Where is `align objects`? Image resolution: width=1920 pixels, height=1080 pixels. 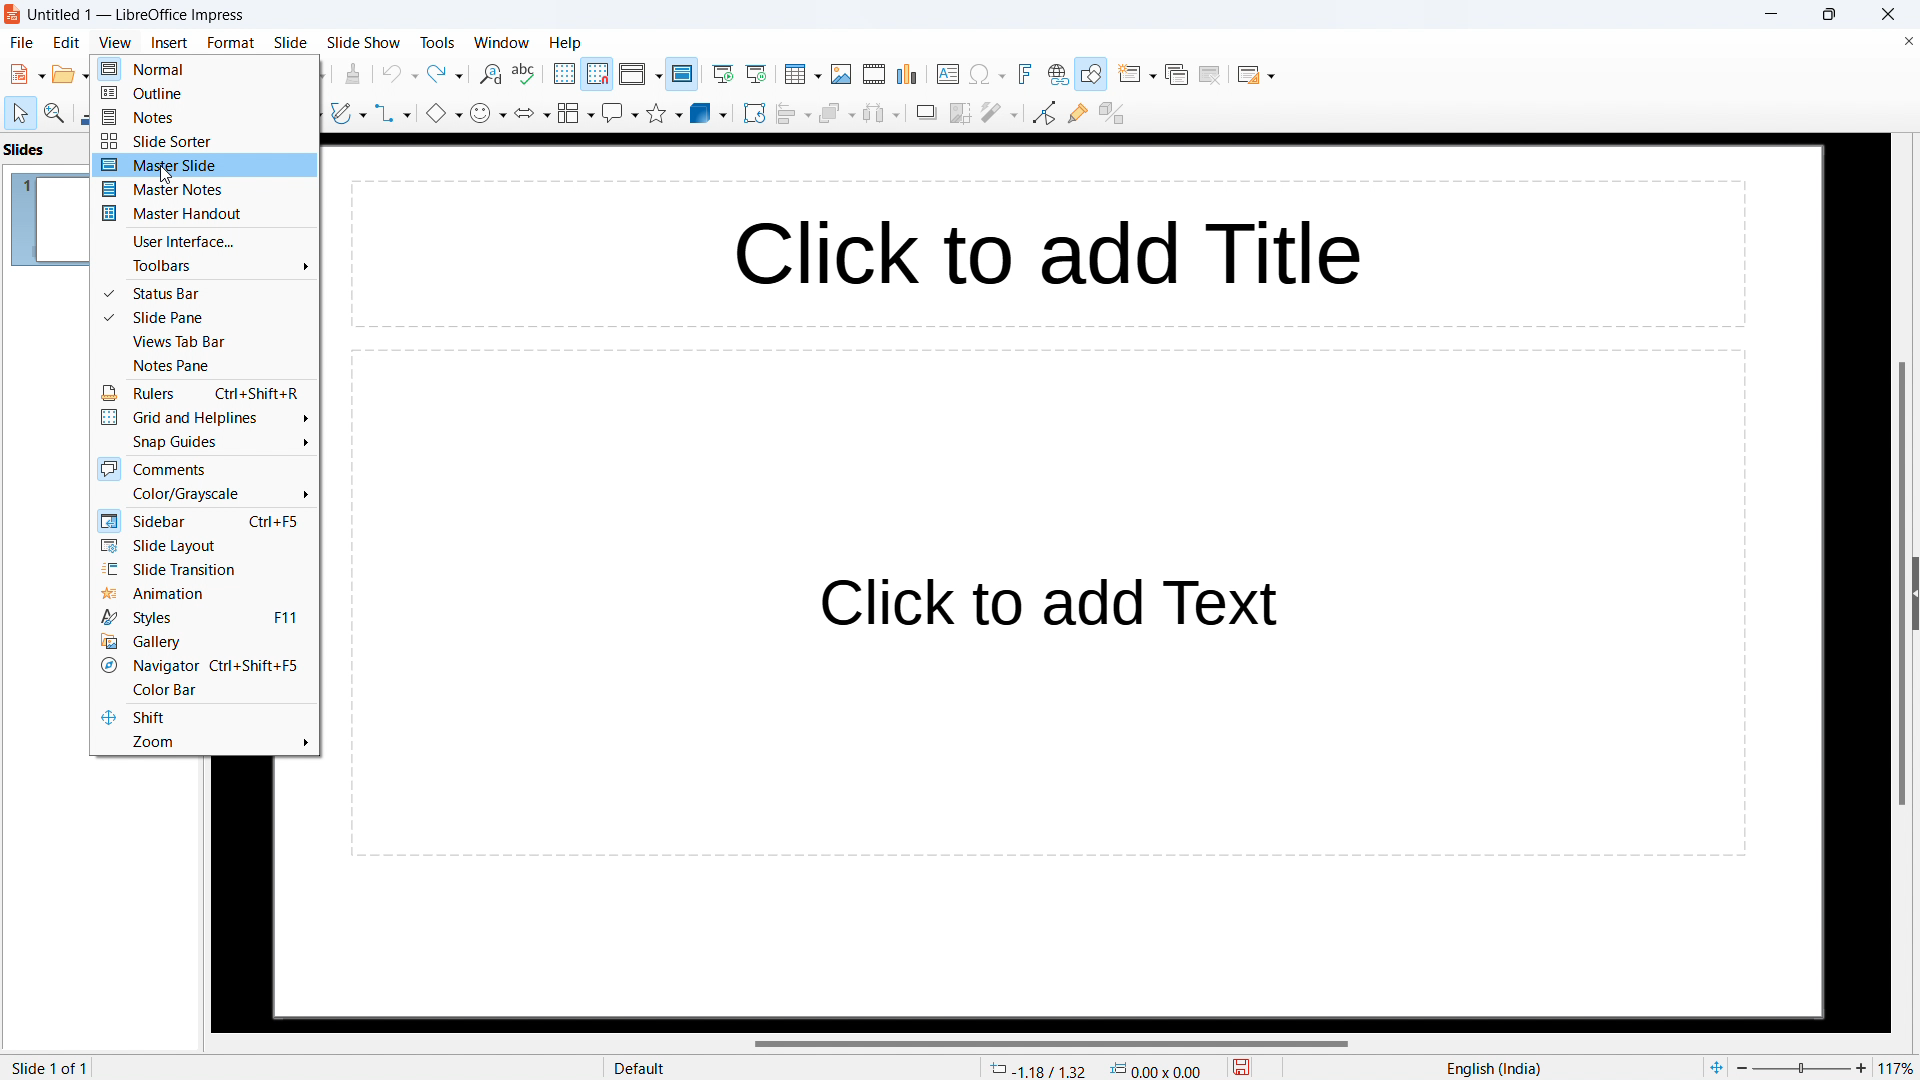 align objects is located at coordinates (792, 114).